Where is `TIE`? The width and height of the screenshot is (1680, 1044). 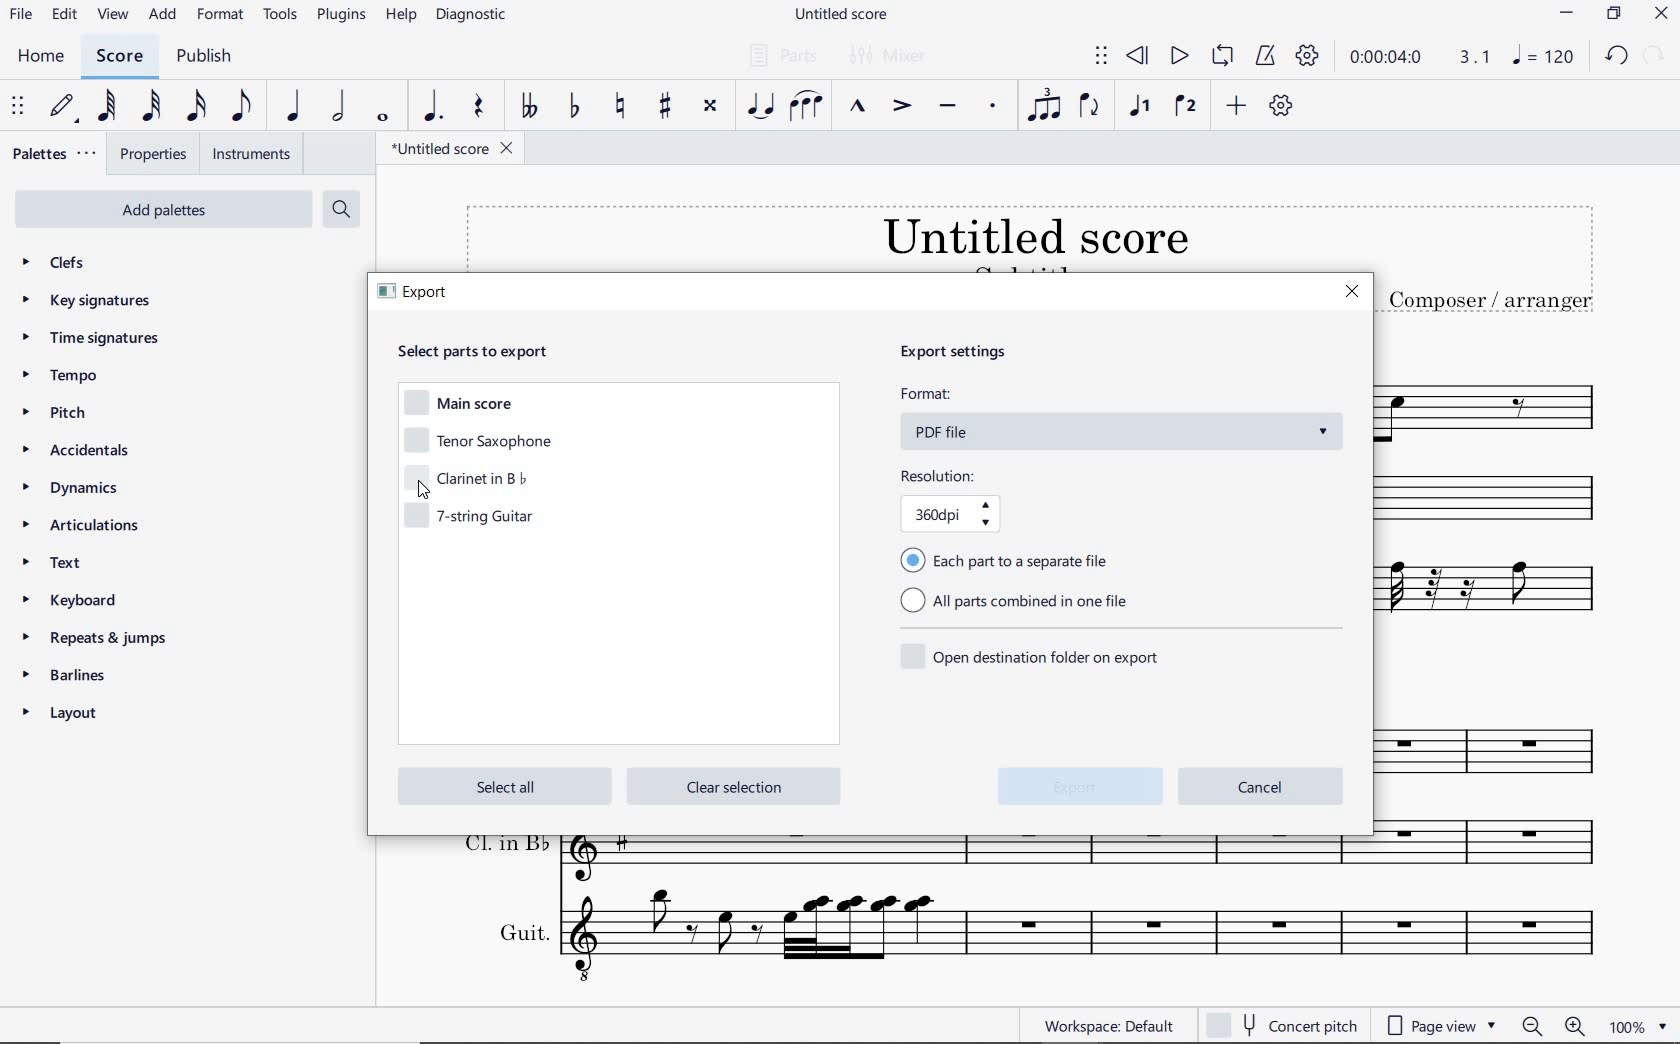
TIE is located at coordinates (757, 105).